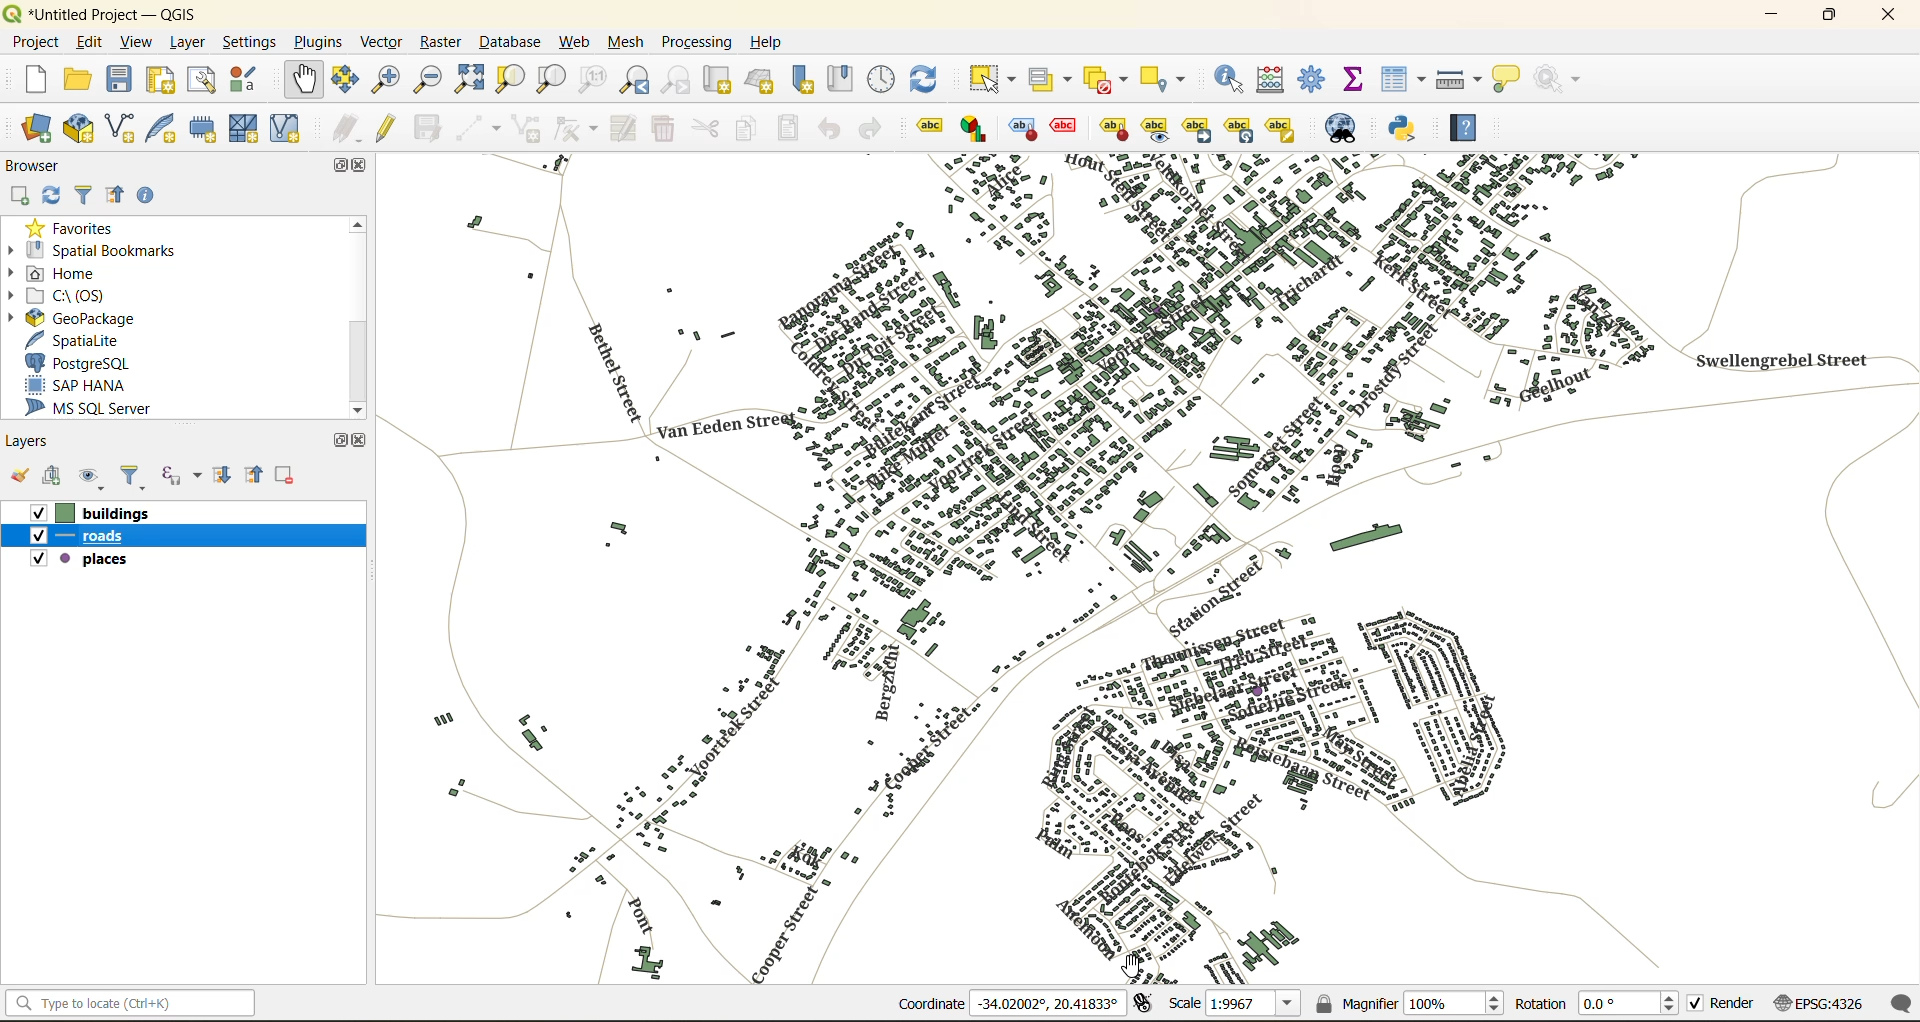  I want to click on metasearch, so click(1345, 127).